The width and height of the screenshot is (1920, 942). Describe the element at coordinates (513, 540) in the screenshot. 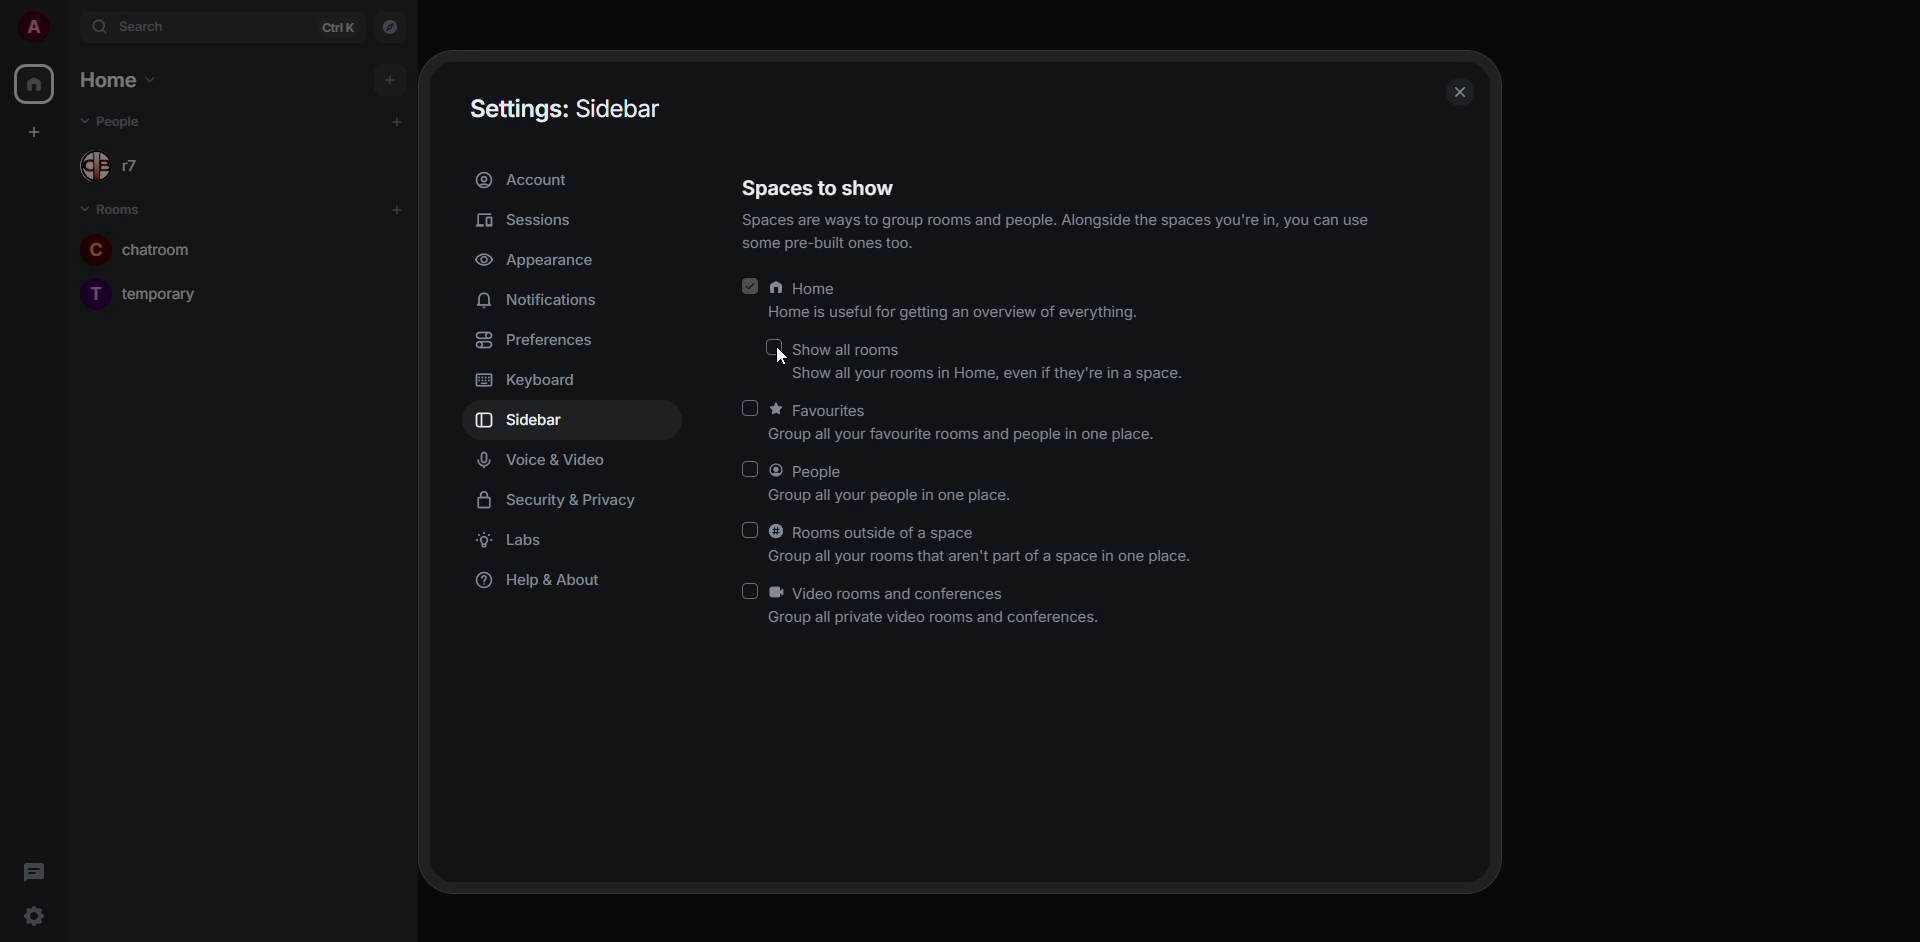

I see `labs` at that location.